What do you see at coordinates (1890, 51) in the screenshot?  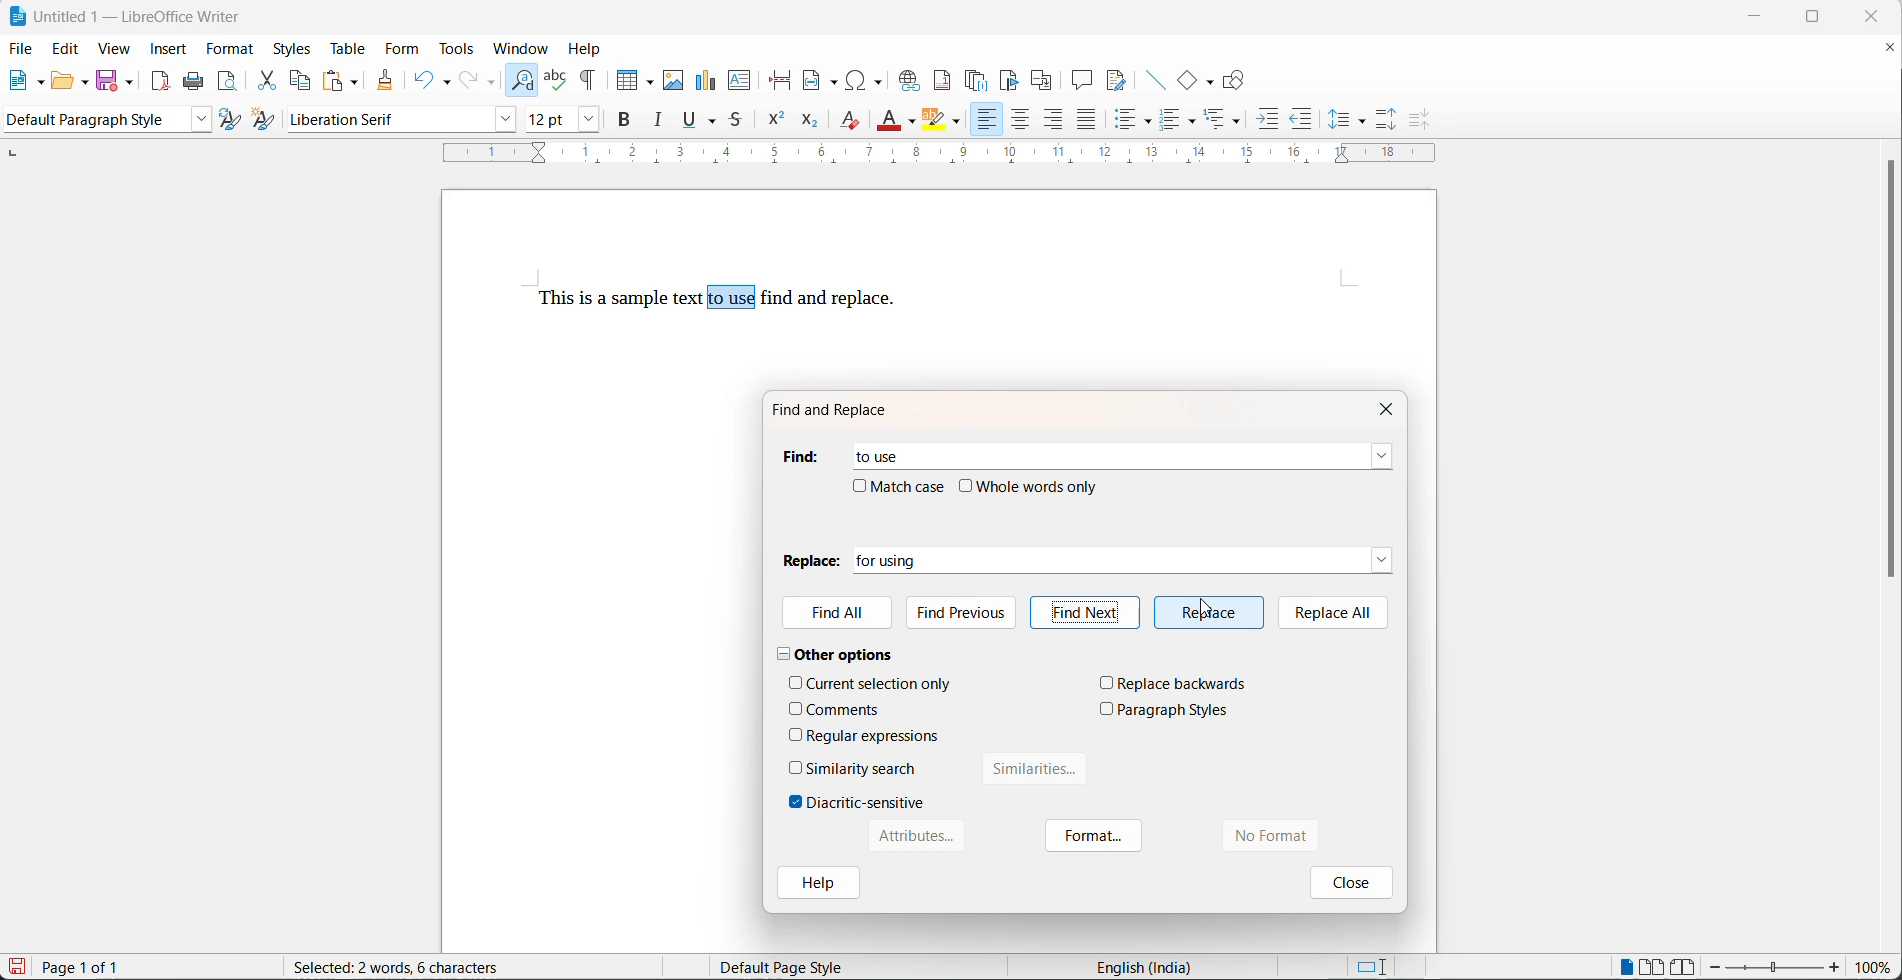 I see `close document` at bounding box center [1890, 51].